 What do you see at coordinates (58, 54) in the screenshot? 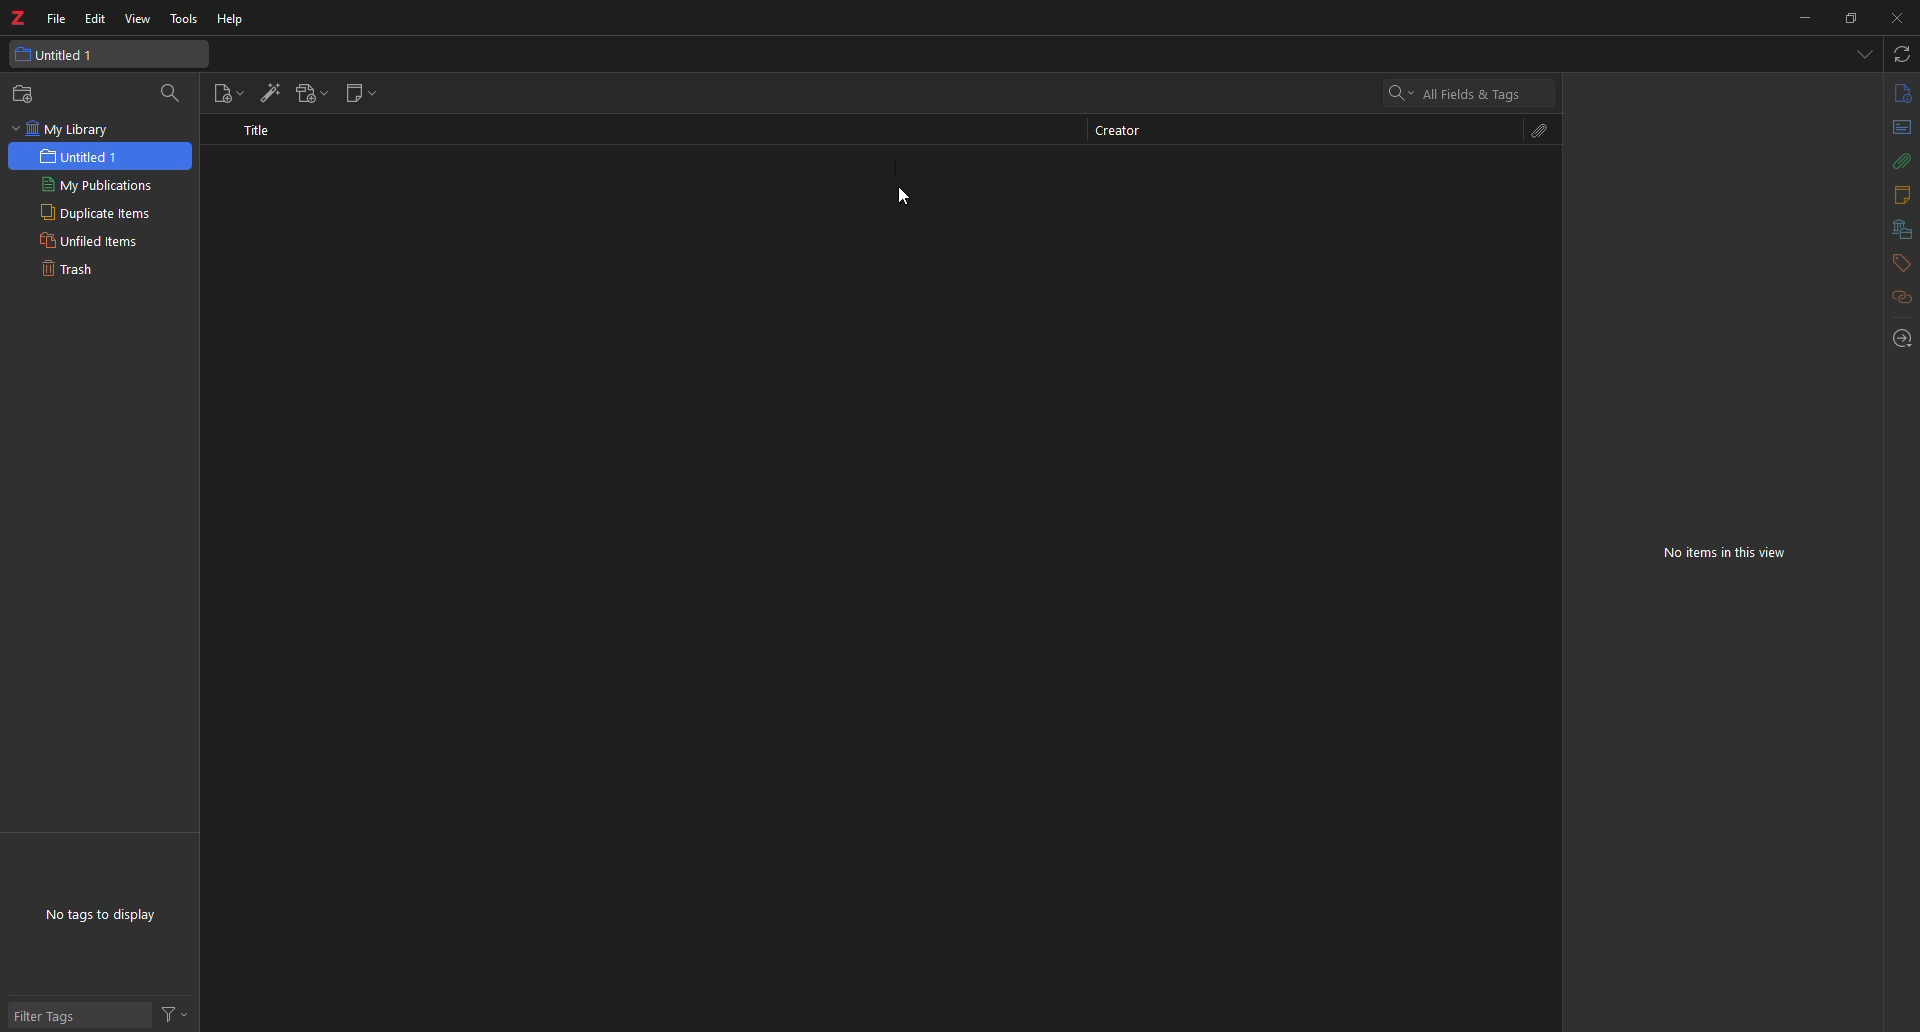
I see `untitled` at bounding box center [58, 54].